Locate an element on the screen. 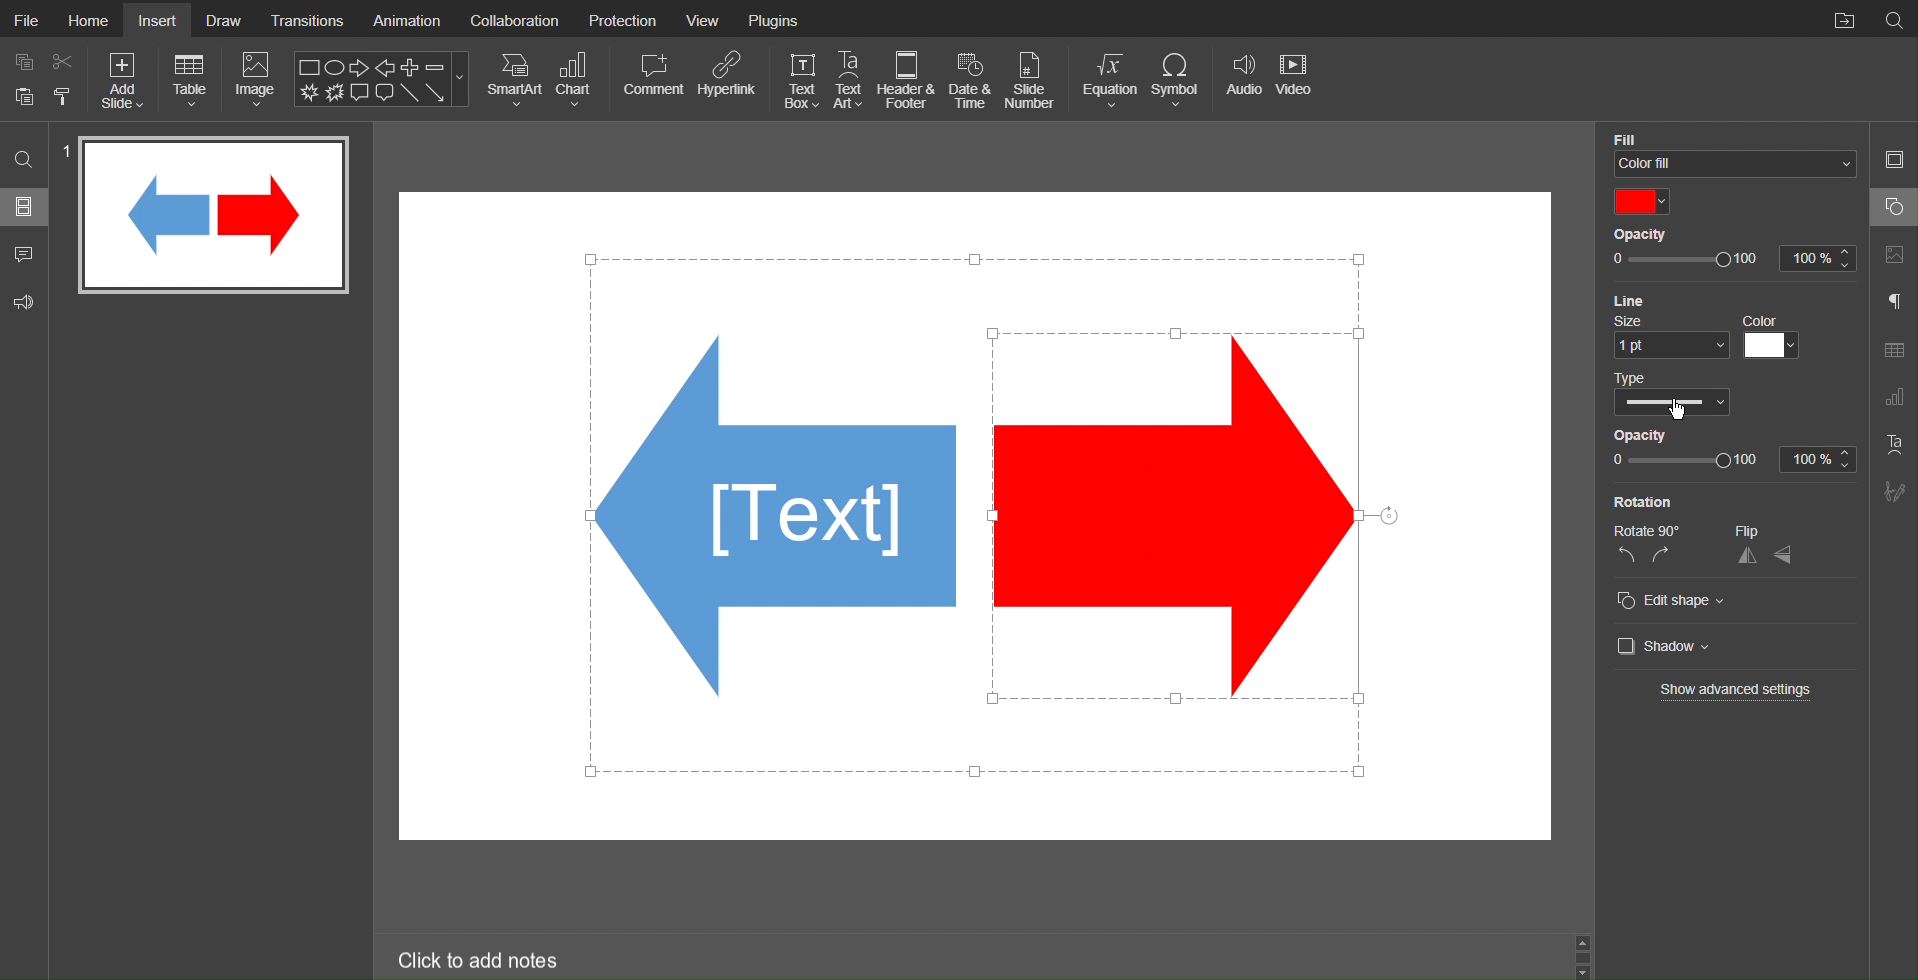 The width and height of the screenshot is (1918, 980). Hyperlink is located at coordinates (727, 81).